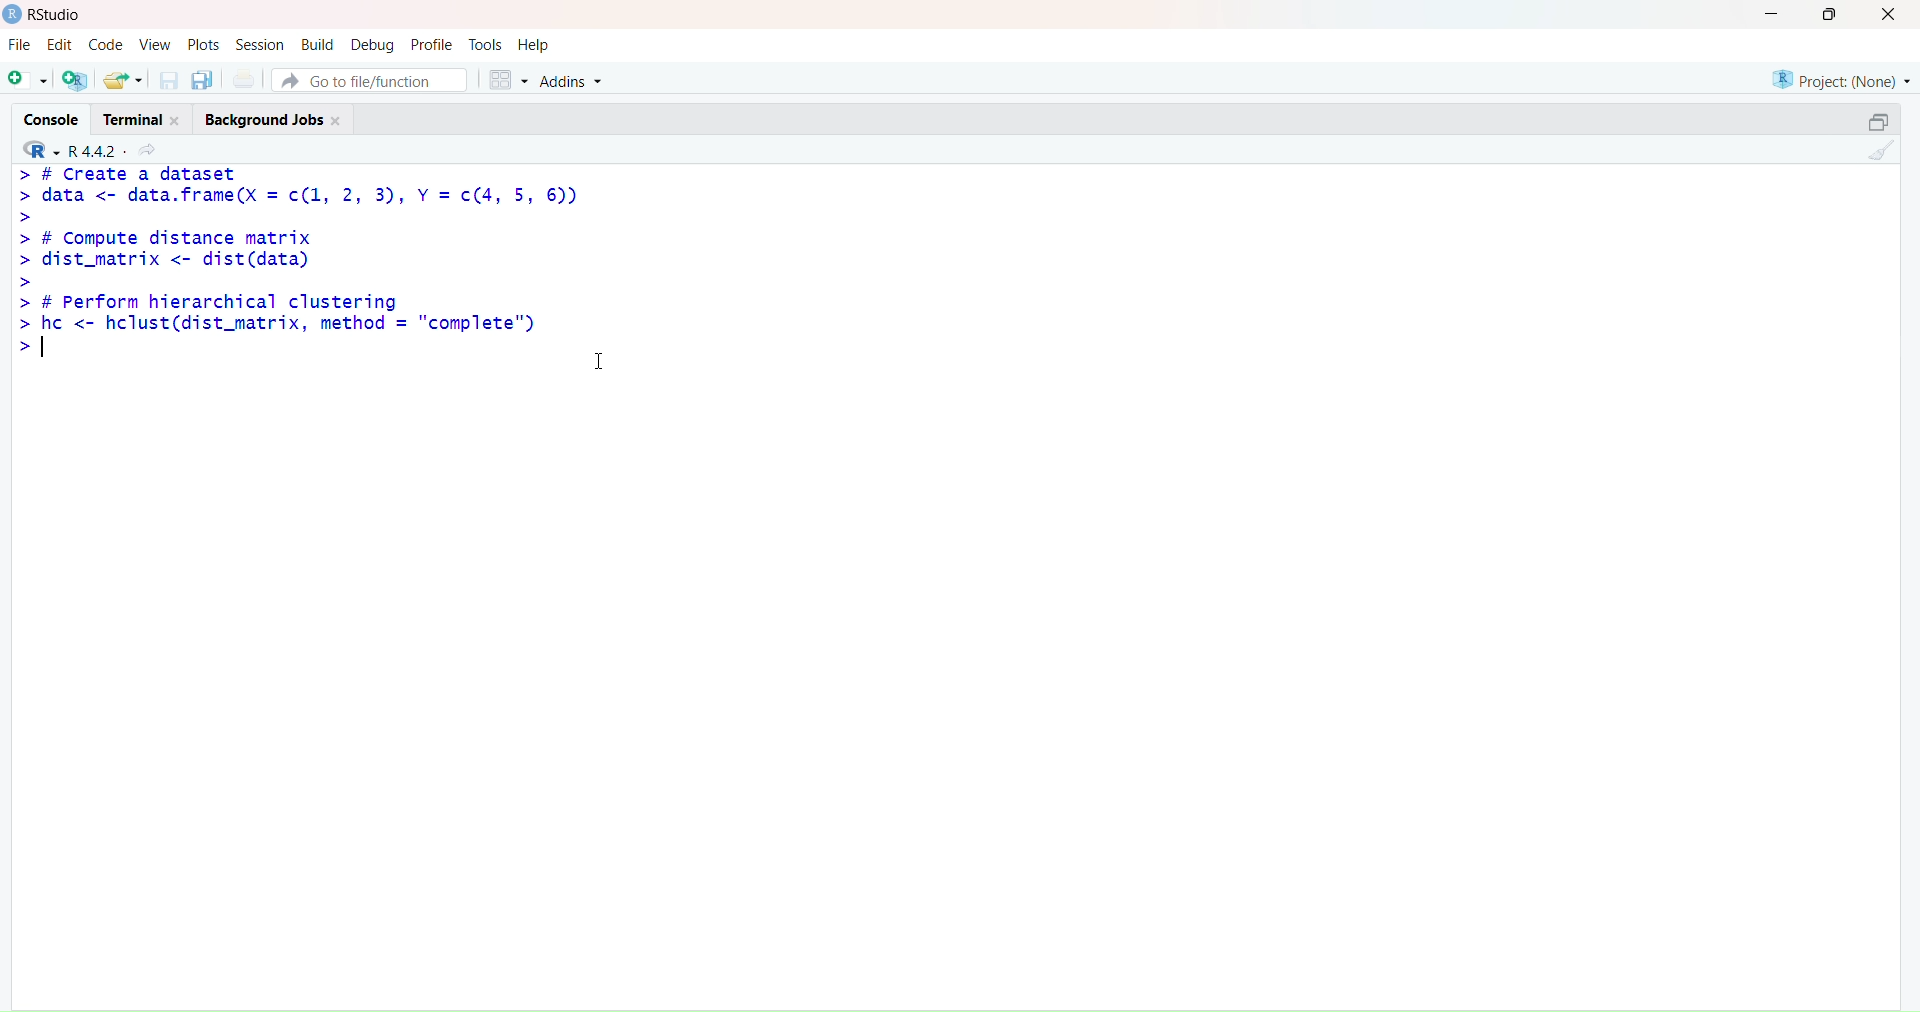 This screenshot has height=1012, width=1920. Describe the element at coordinates (1836, 17) in the screenshot. I see `Maximize/Restore` at that location.